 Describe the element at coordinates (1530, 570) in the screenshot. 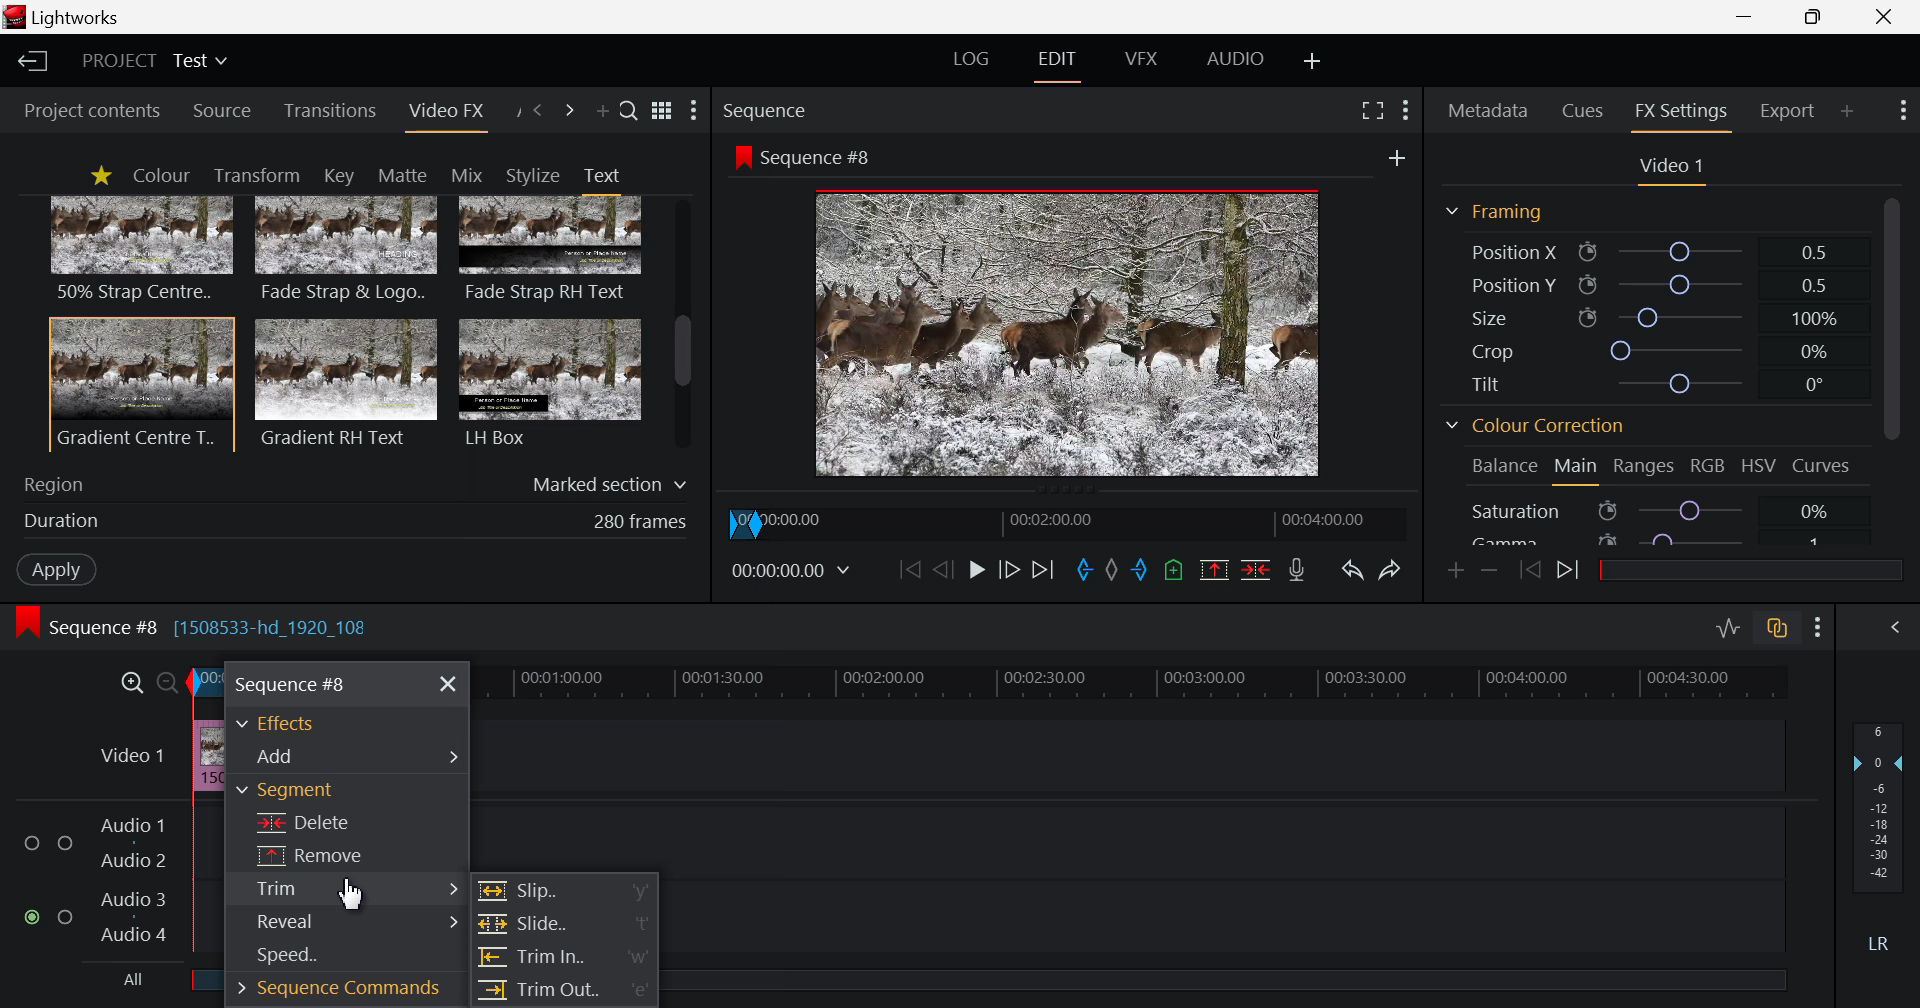

I see `Previous keyframe` at that location.